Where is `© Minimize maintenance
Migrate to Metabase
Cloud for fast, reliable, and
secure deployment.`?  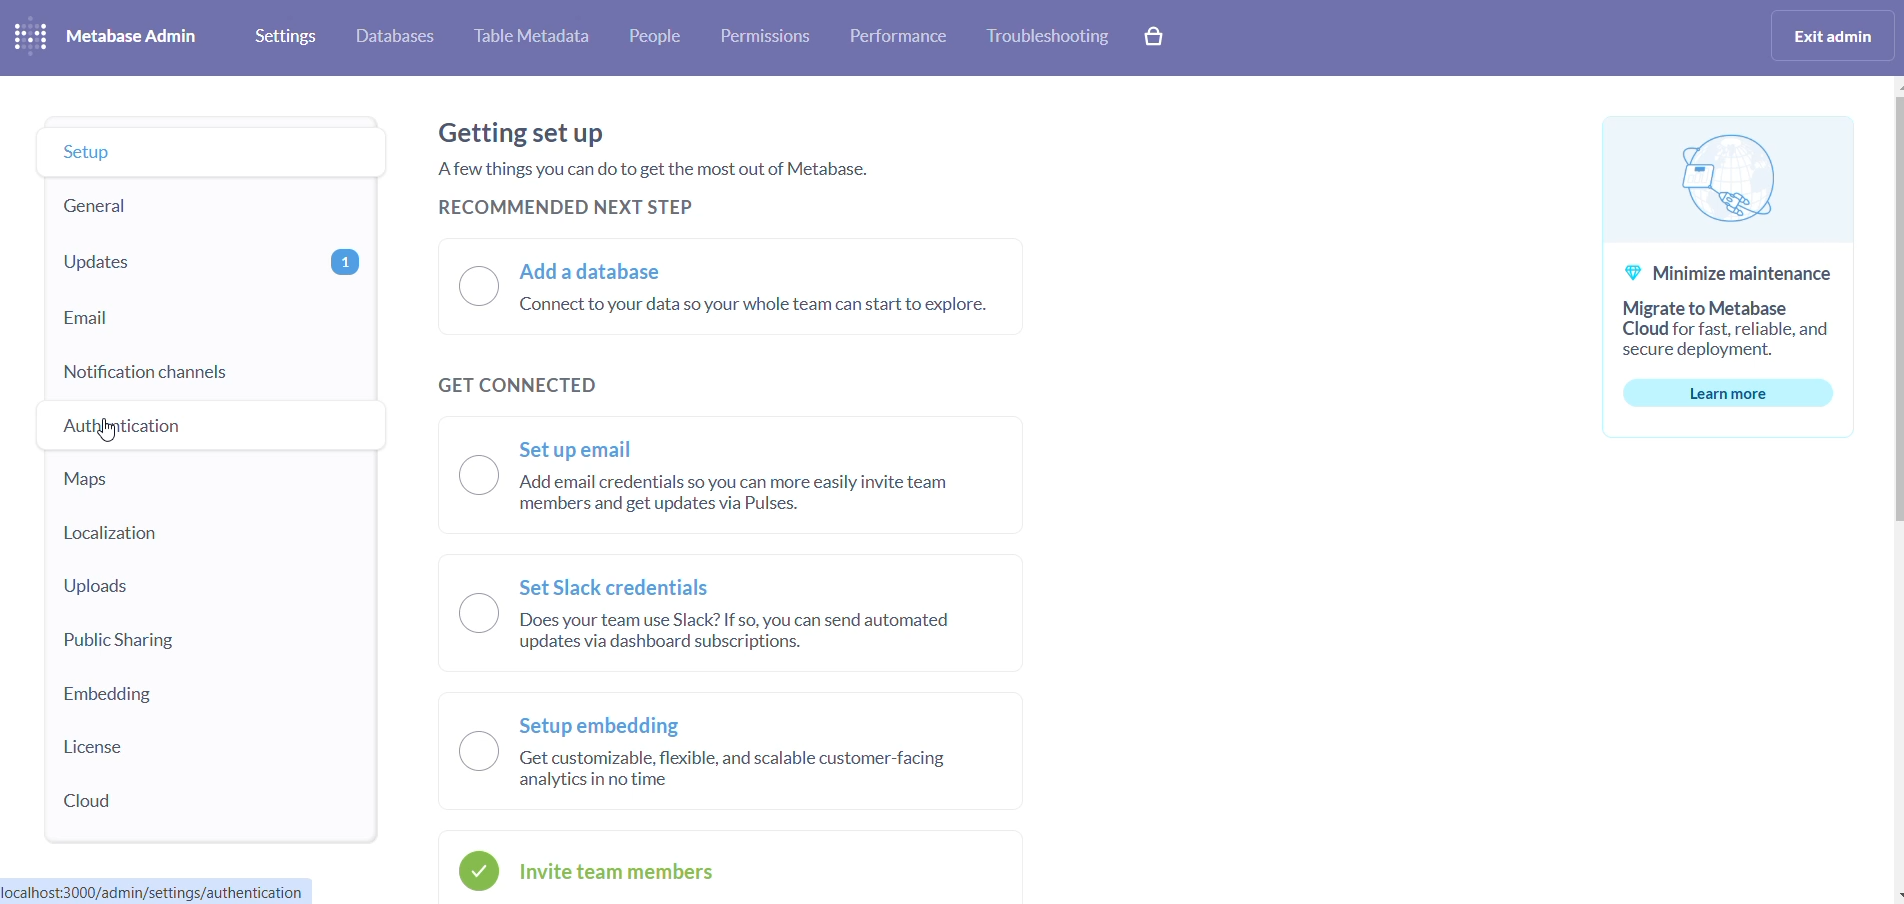 © Minimize maintenance
Migrate to Metabase
Cloud for fast, reliable, and
secure deployment. is located at coordinates (1713, 313).